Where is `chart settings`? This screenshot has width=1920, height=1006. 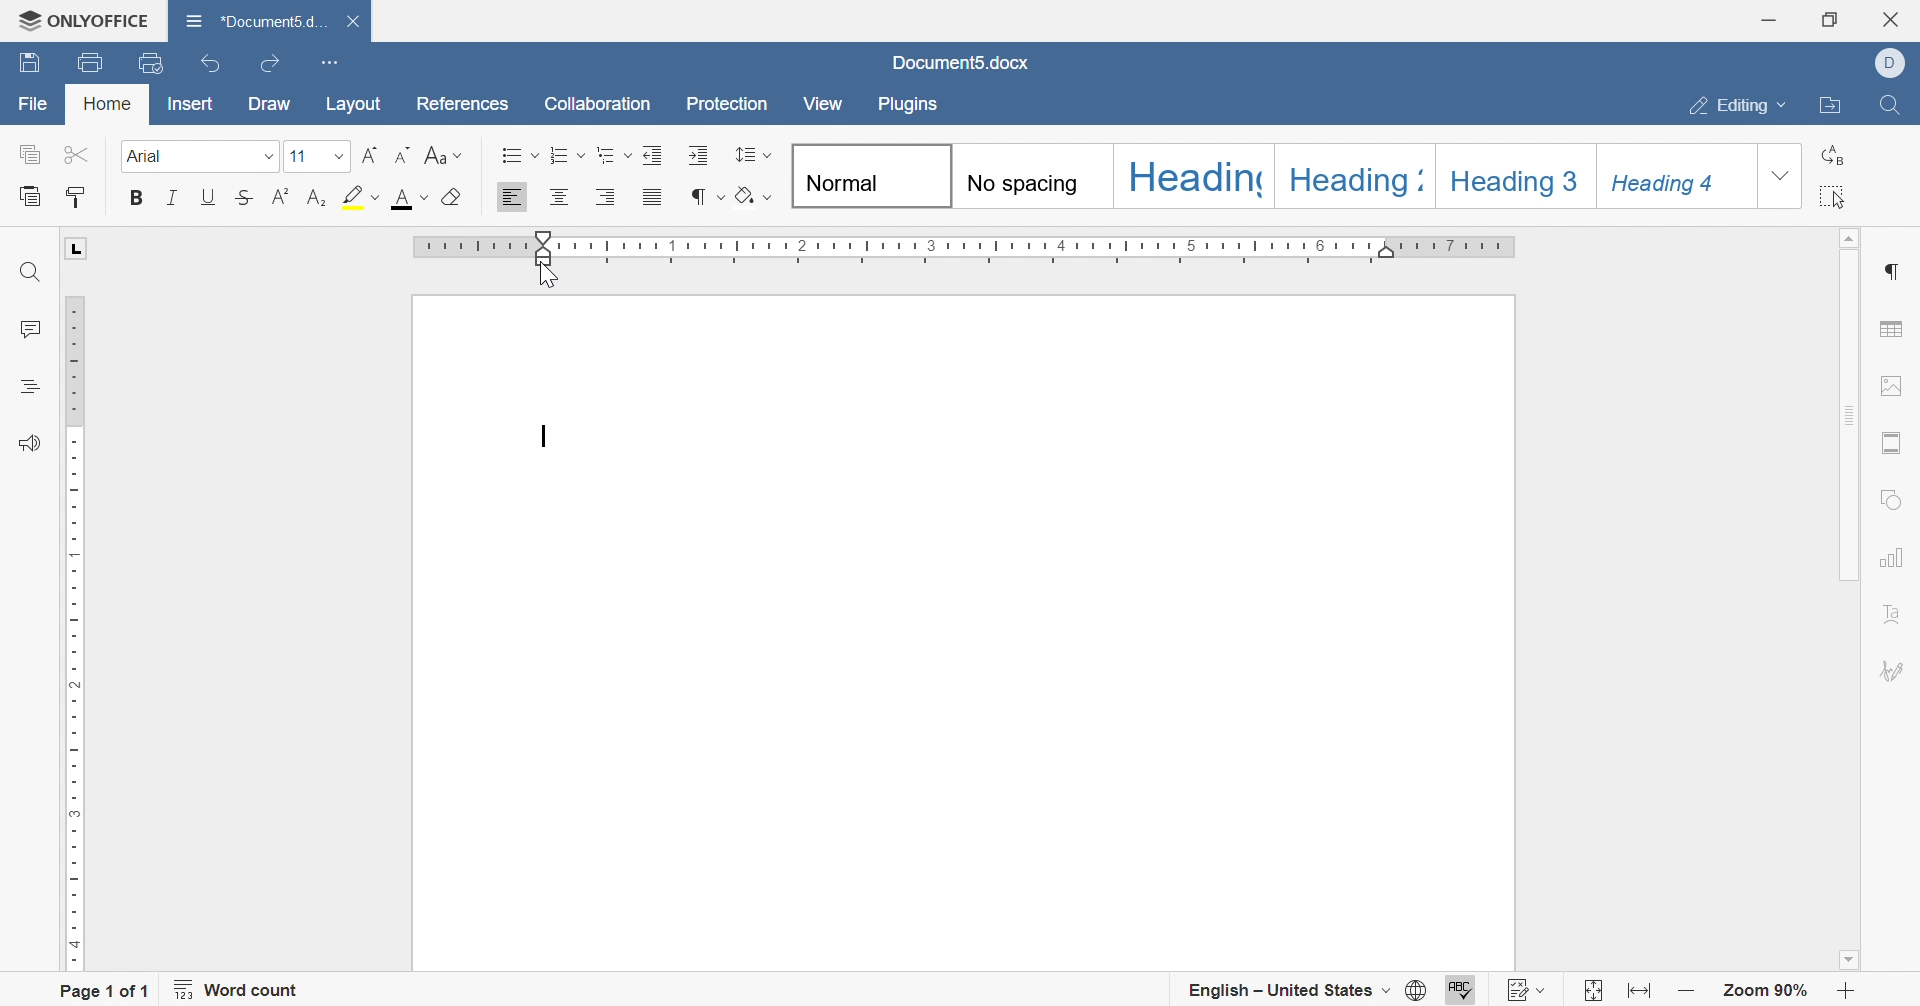 chart settings is located at coordinates (1897, 559).